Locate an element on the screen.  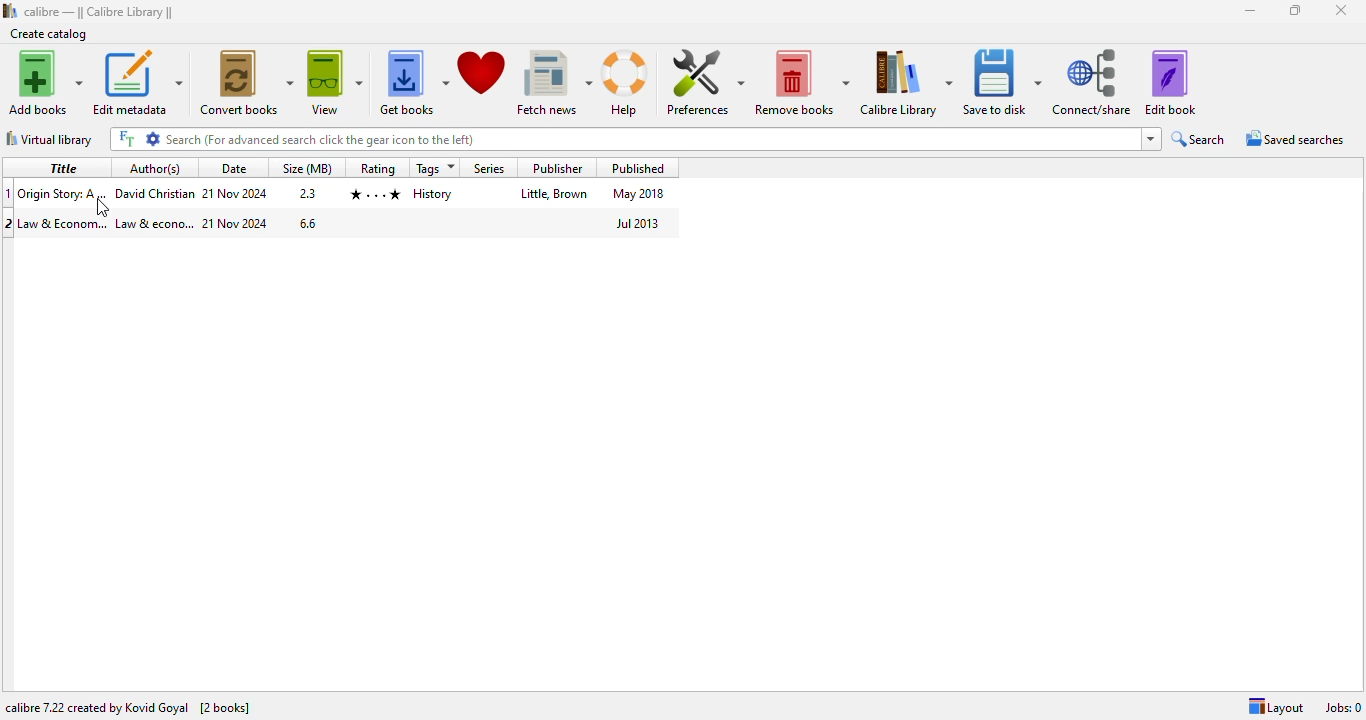
calibre 7.22 created by Kovid Goyal is located at coordinates (97, 707).